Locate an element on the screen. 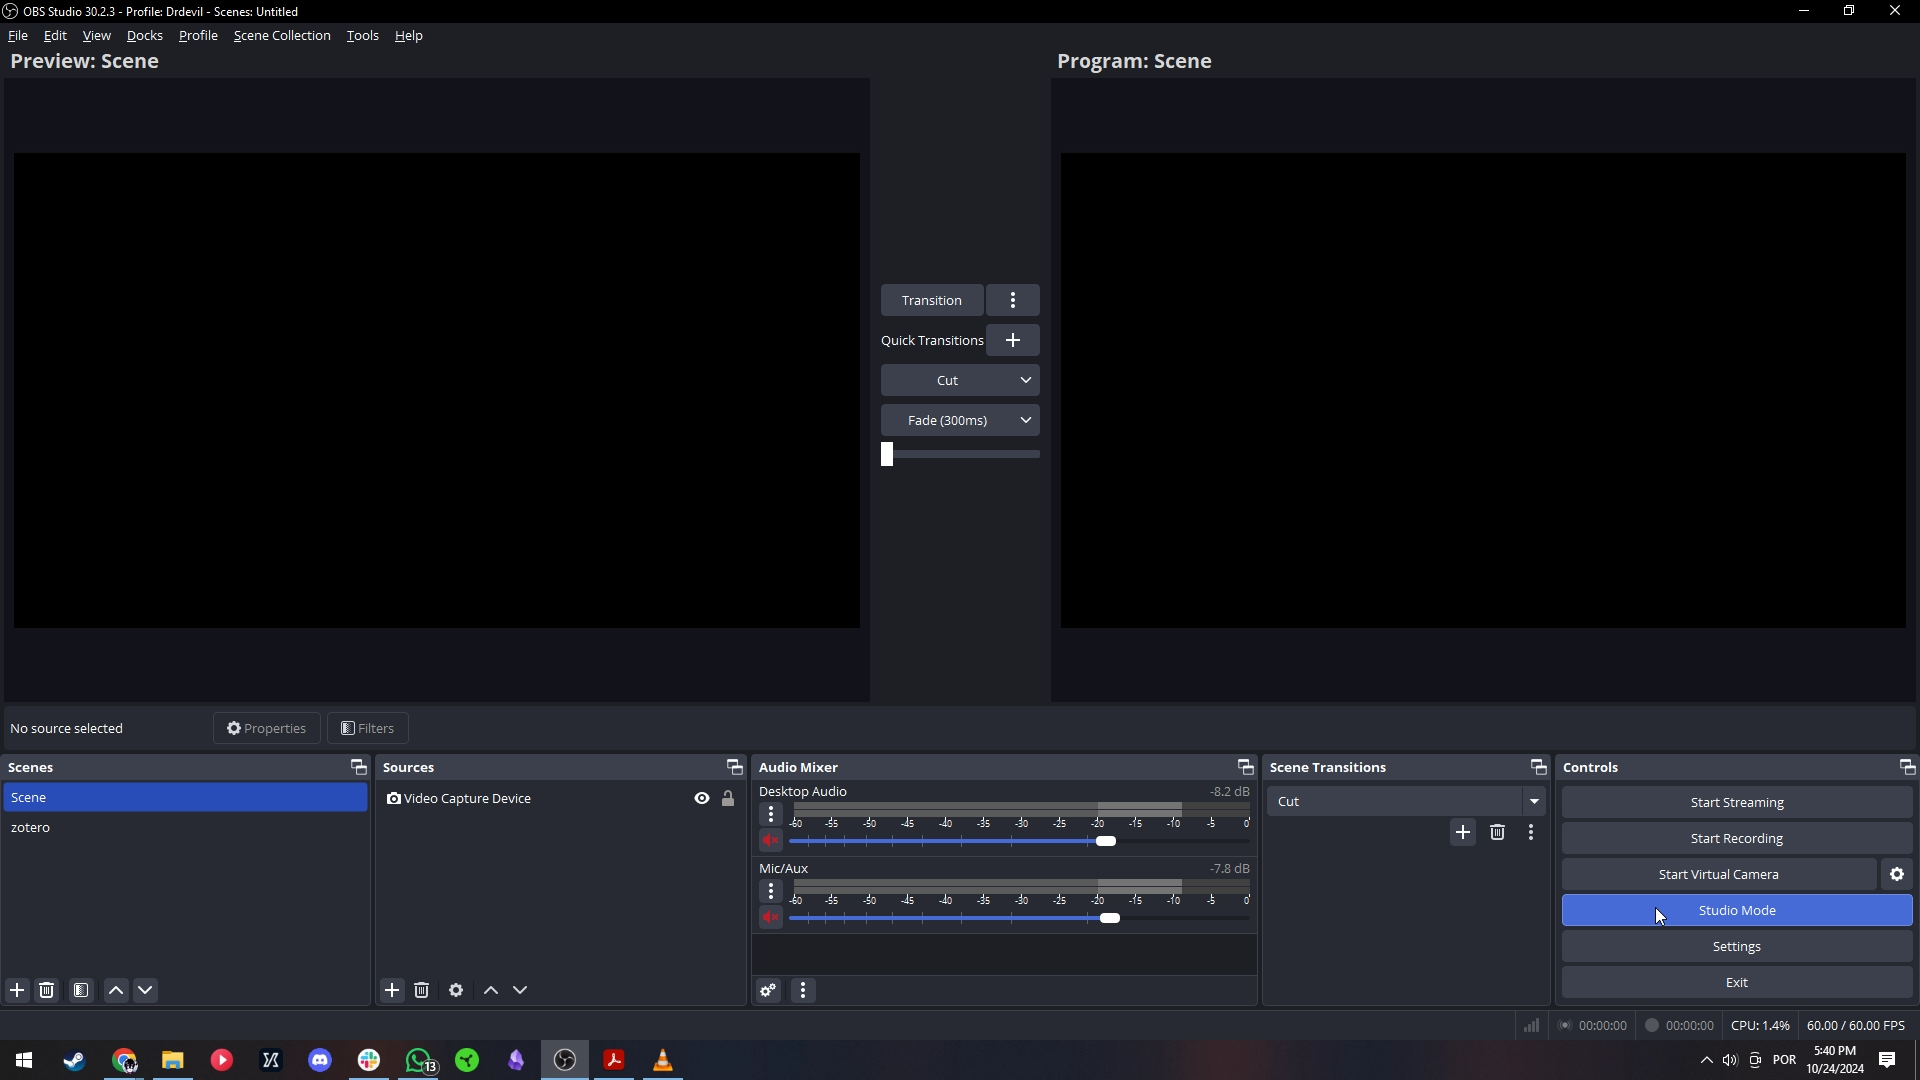 Image resolution: width=1920 pixels, height=1080 pixels. X is located at coordinates (274, 1059).